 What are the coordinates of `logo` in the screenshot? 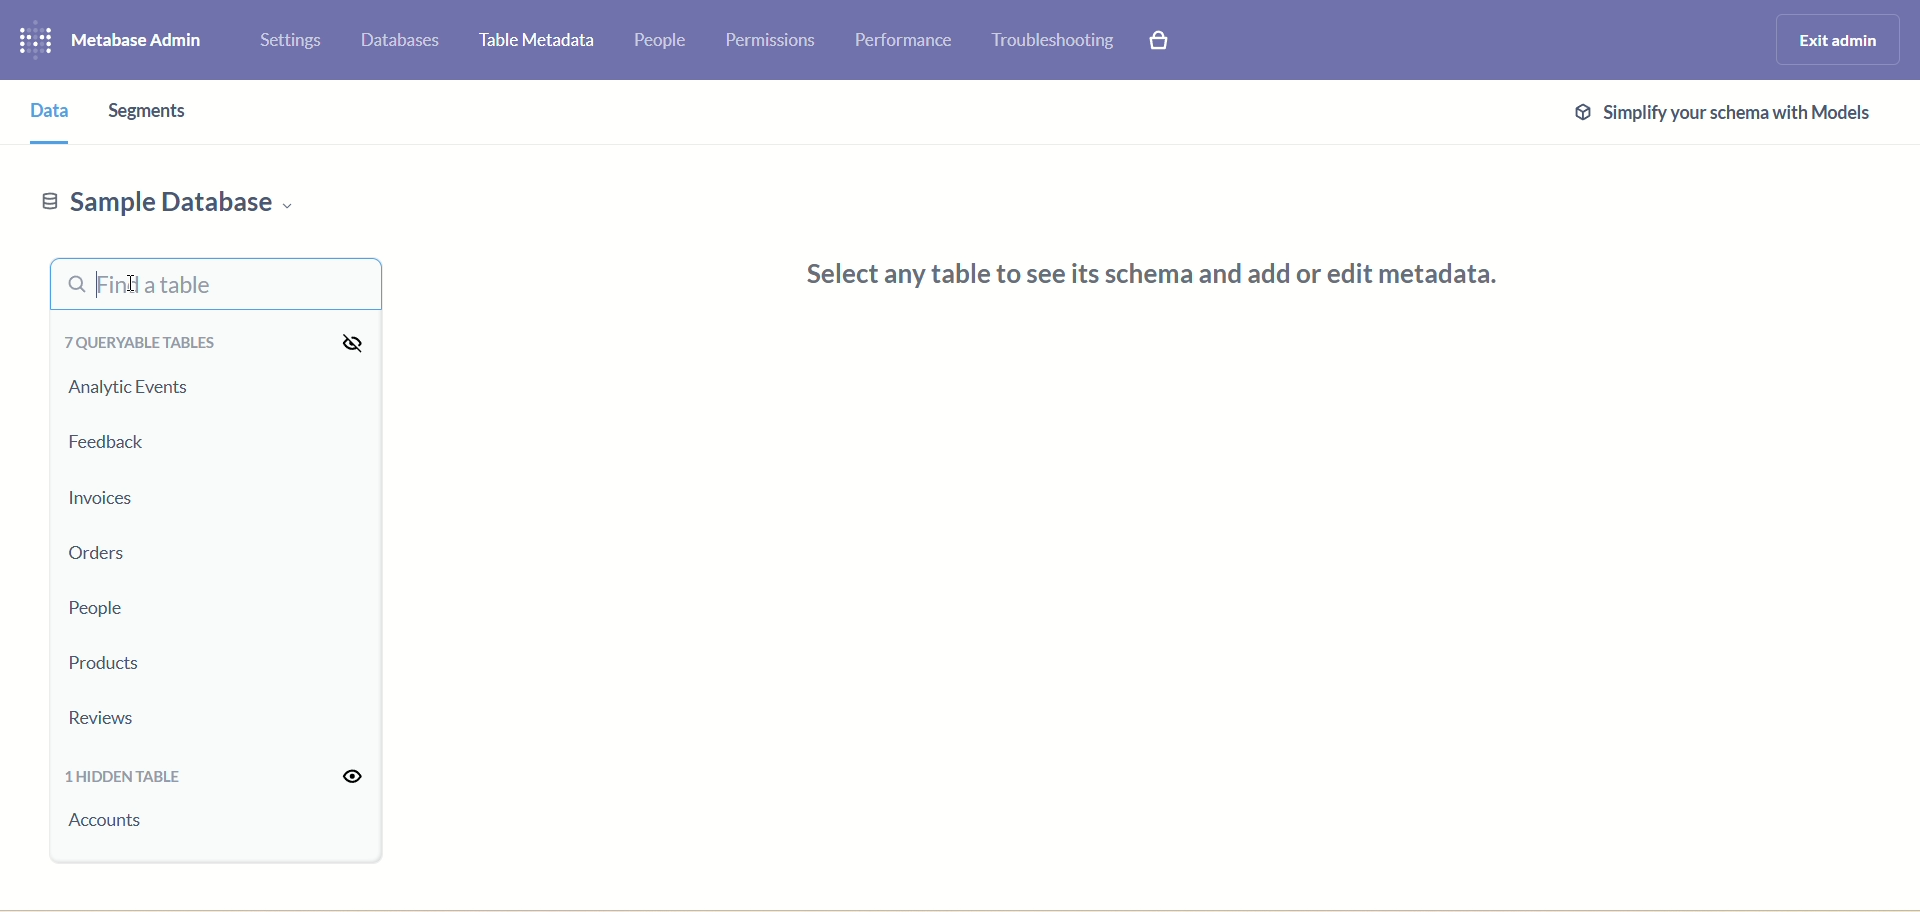 It's located at (34, 38).